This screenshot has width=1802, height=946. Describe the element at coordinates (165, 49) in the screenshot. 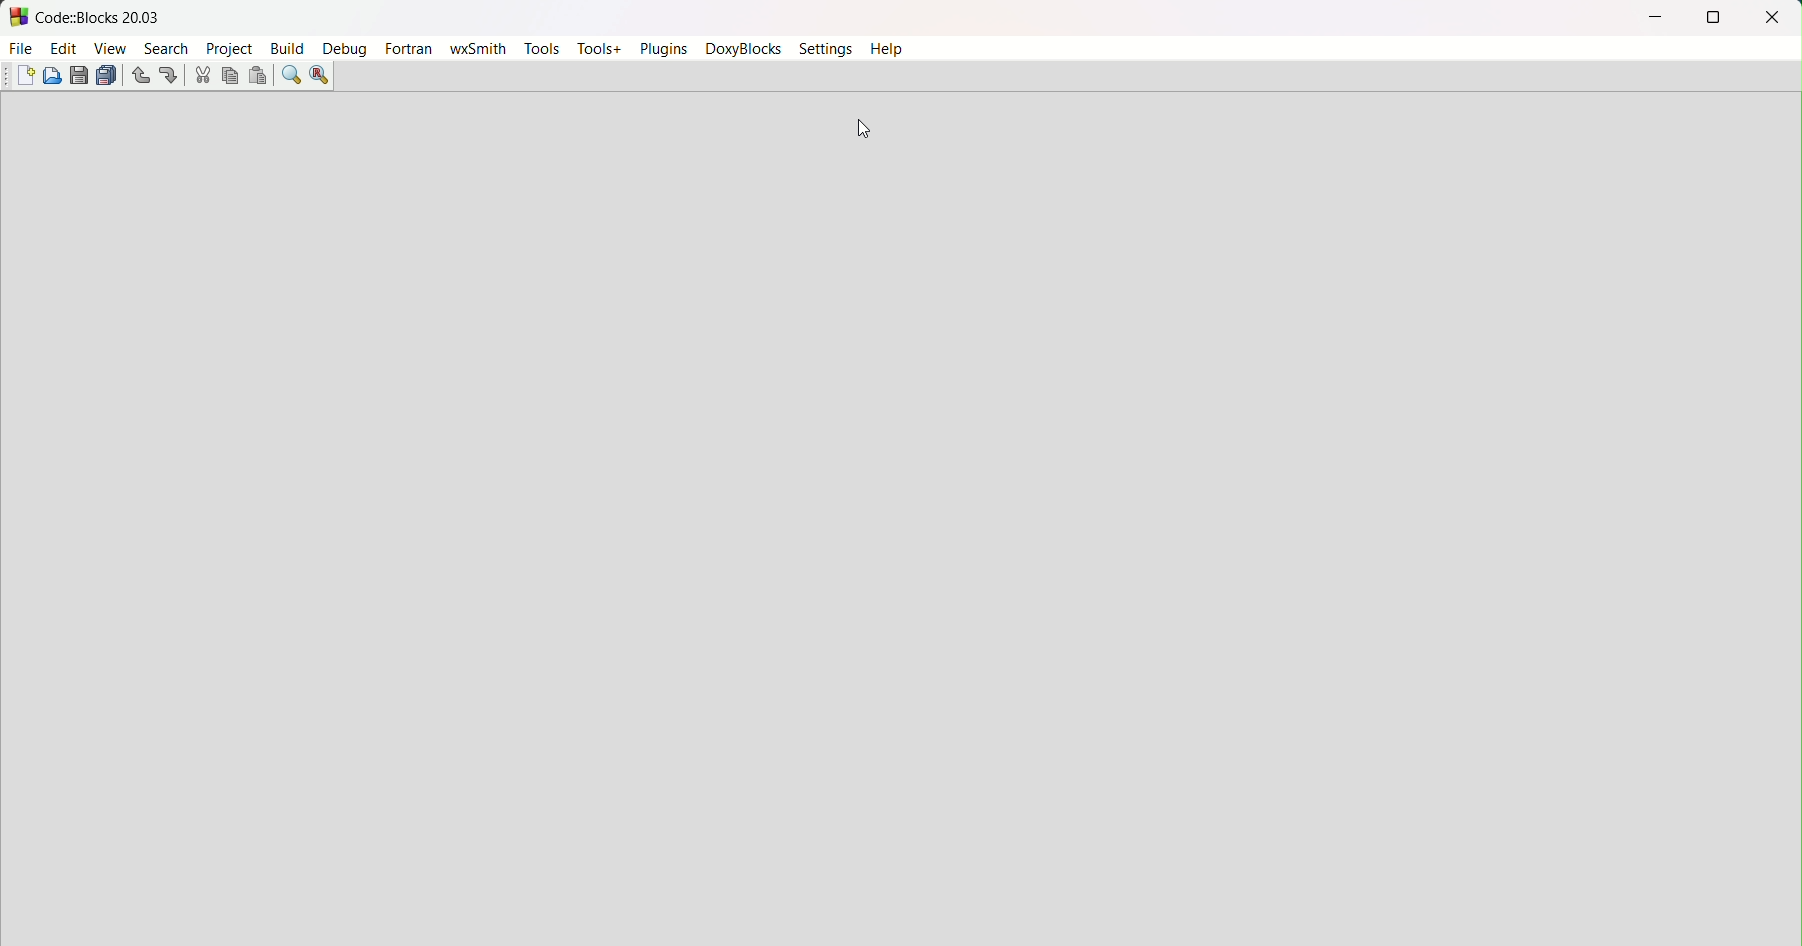

I see `search` at that location.